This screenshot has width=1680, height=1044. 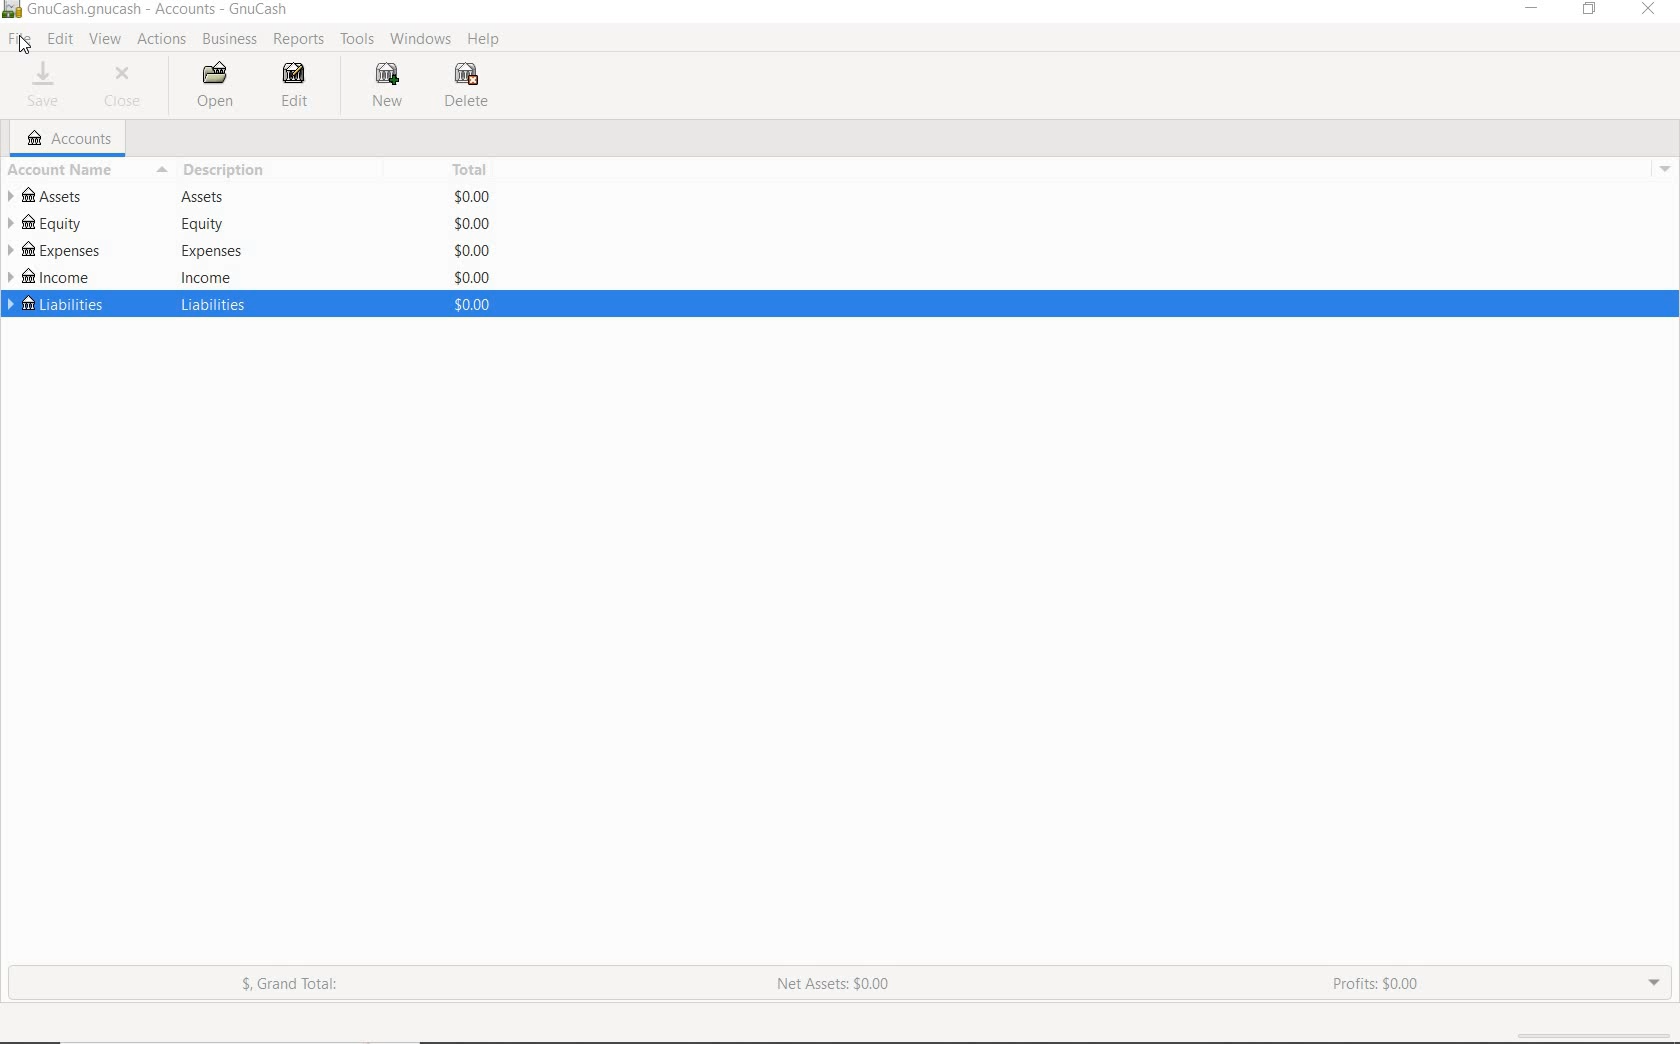 What do you see at coordinates (299, 40) in the screenshot?
I see `REPORTS` at bounding box center [299, 40].